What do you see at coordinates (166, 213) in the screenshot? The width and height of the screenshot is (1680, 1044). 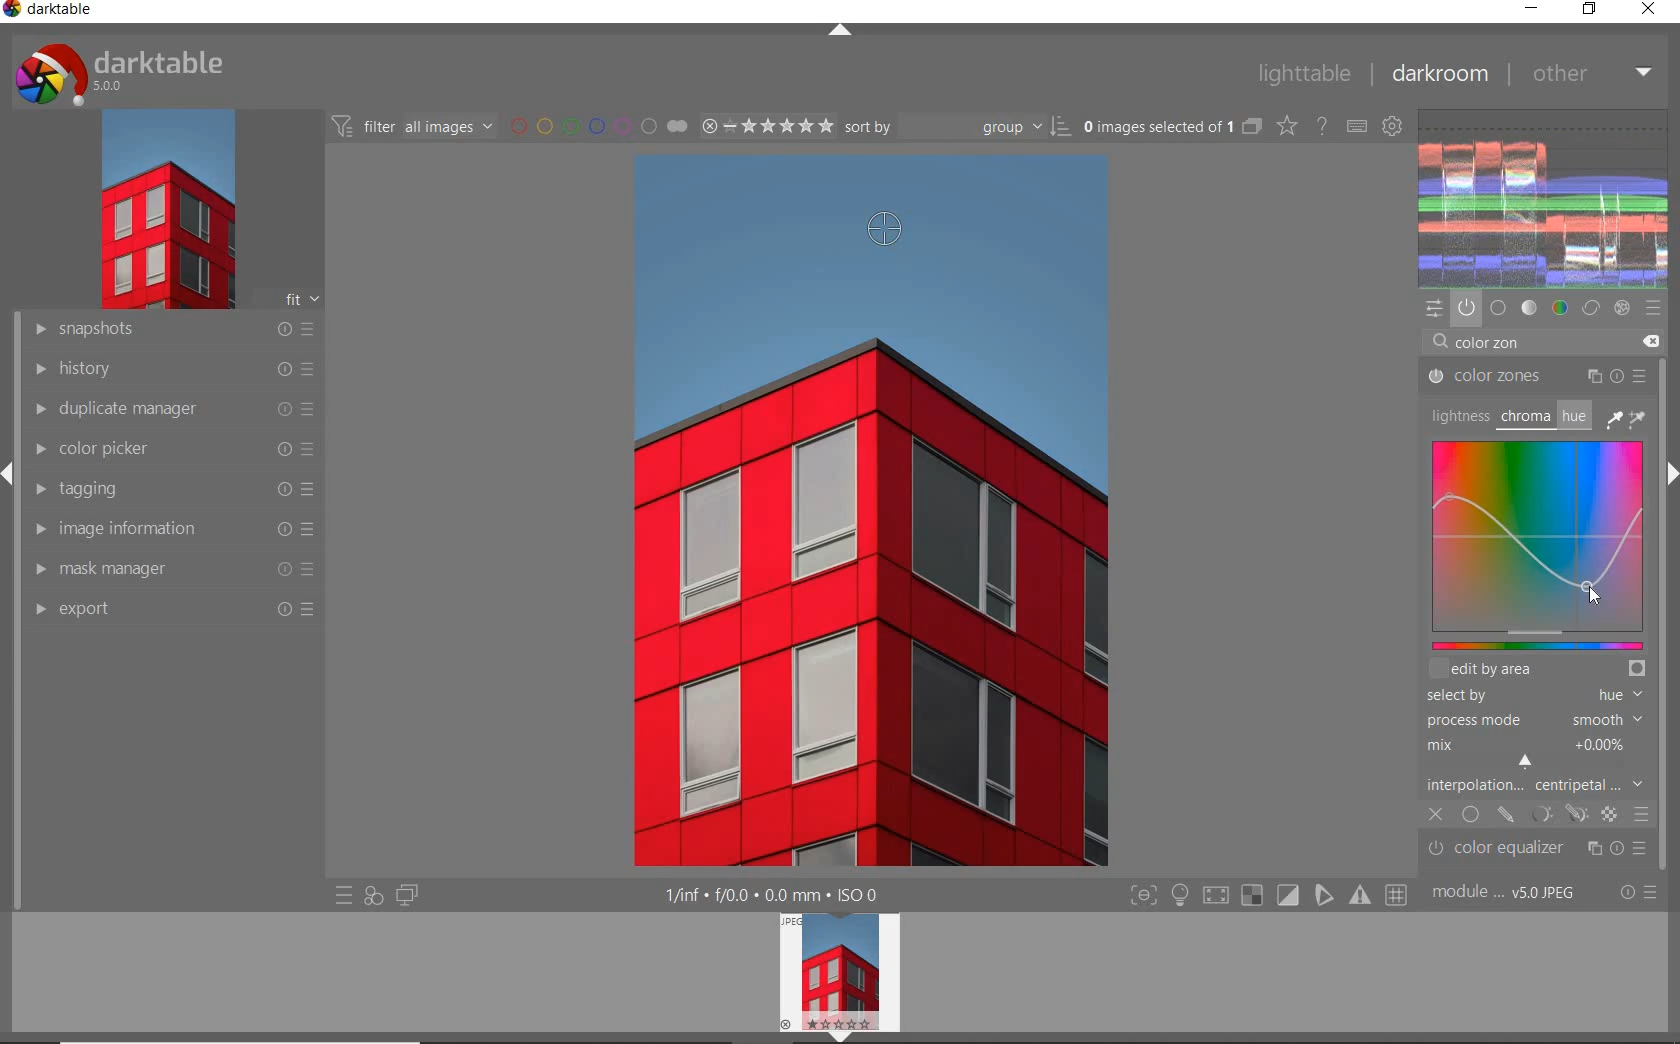 I see `image` at bounding box center [166, 213].